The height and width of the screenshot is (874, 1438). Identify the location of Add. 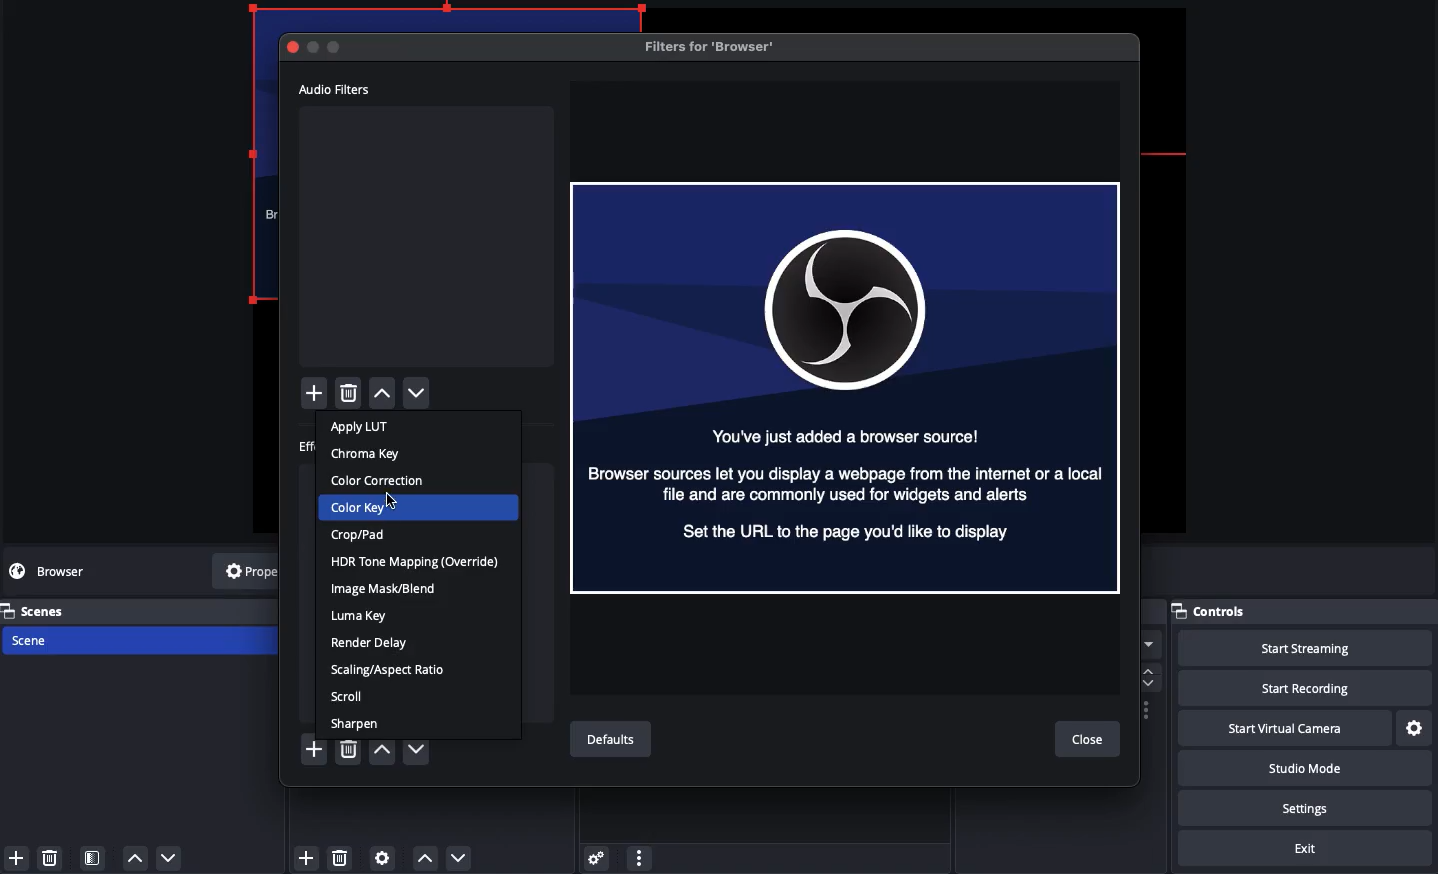
(307, 857).